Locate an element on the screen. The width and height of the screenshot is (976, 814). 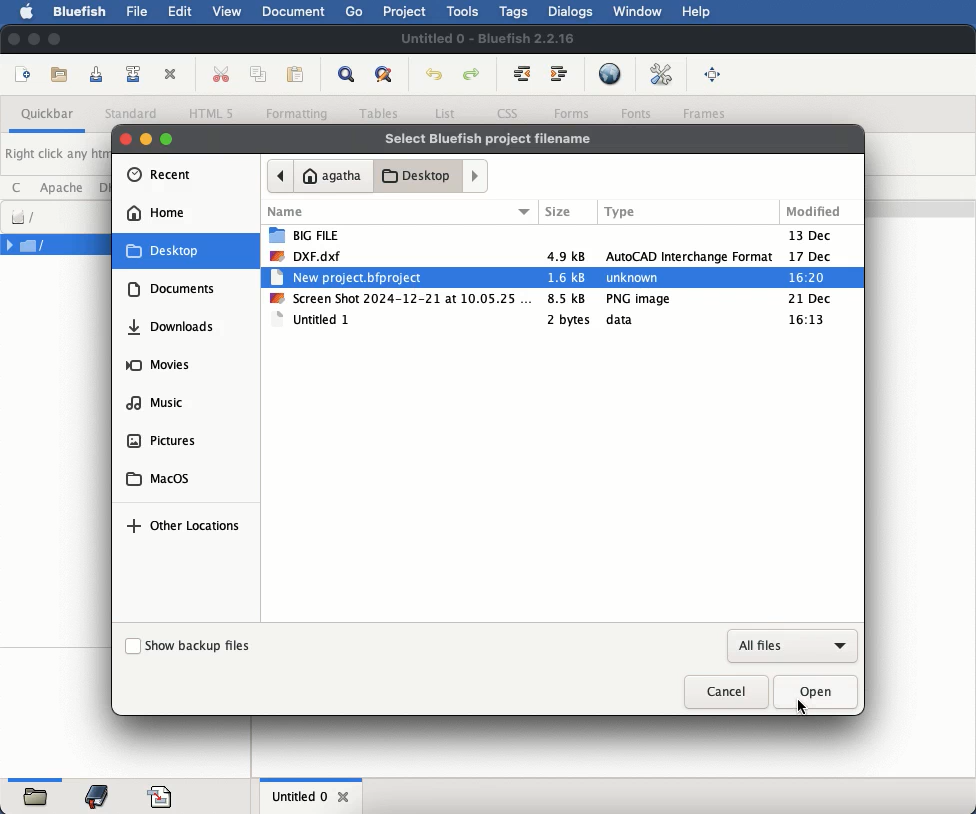
Size is located at coordinates (562, 212).